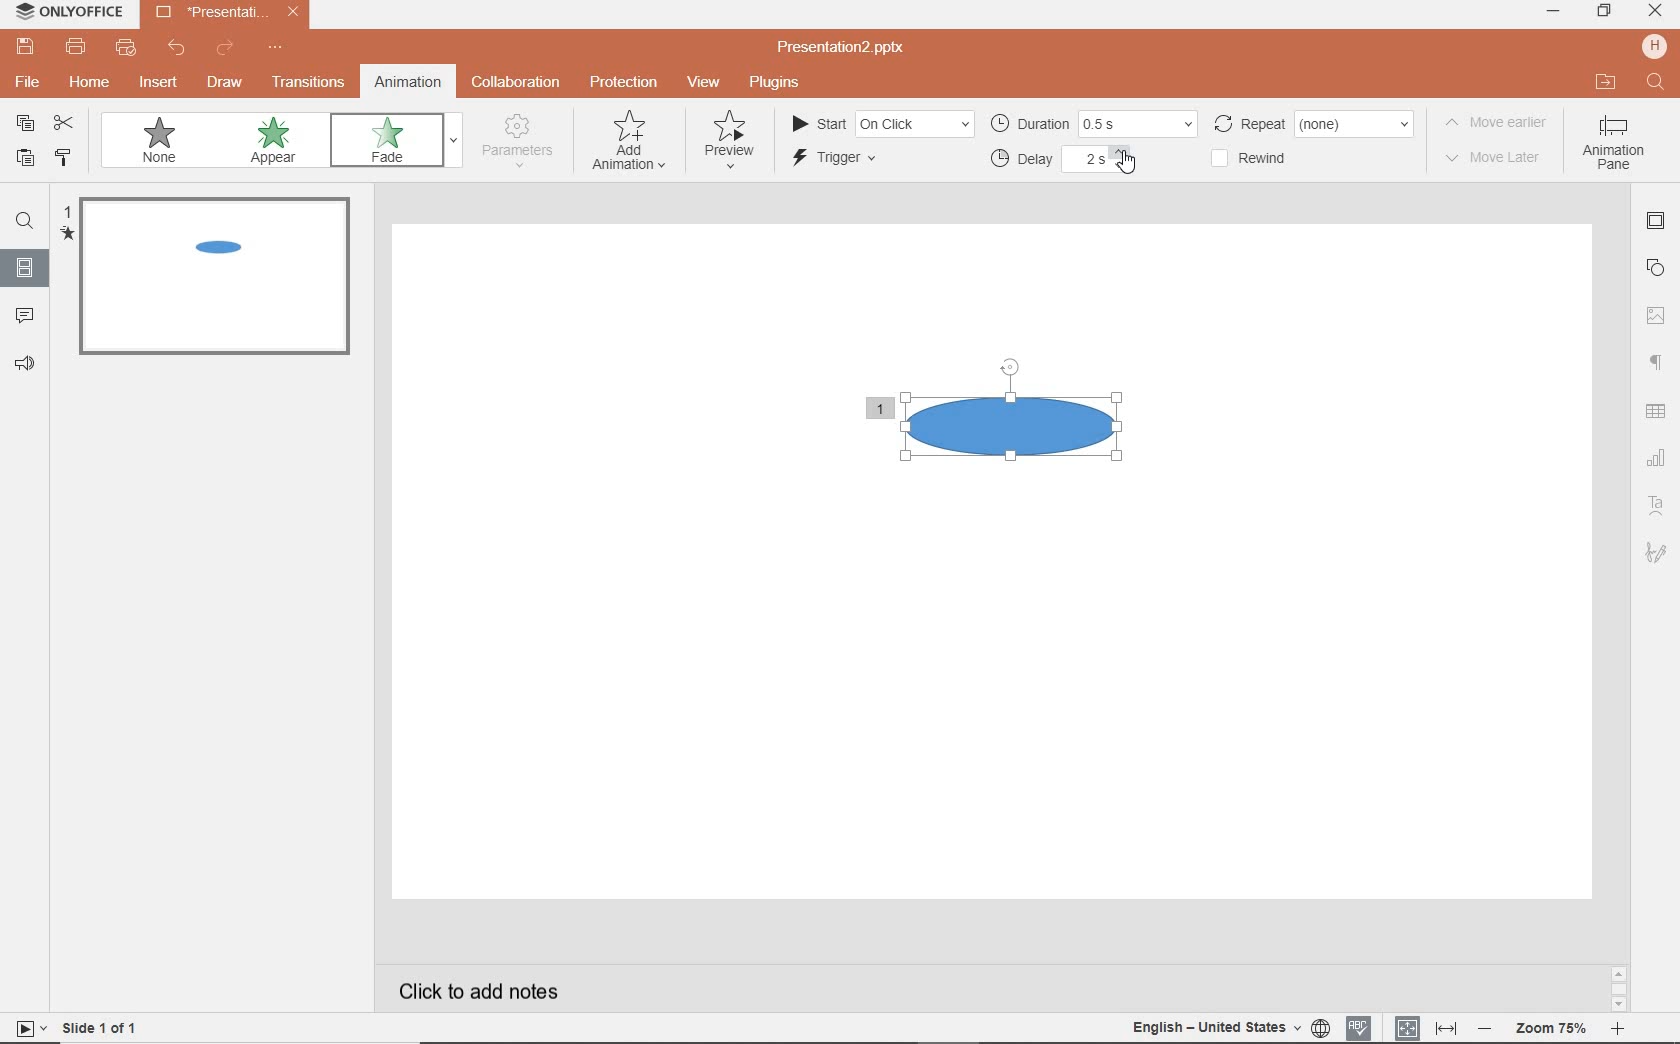 This screenshot has height=1044, width=1680. What do you see at coordinates (519, 84) in the screenshot?
I see `collaboration` at bounding box center [519, 84].